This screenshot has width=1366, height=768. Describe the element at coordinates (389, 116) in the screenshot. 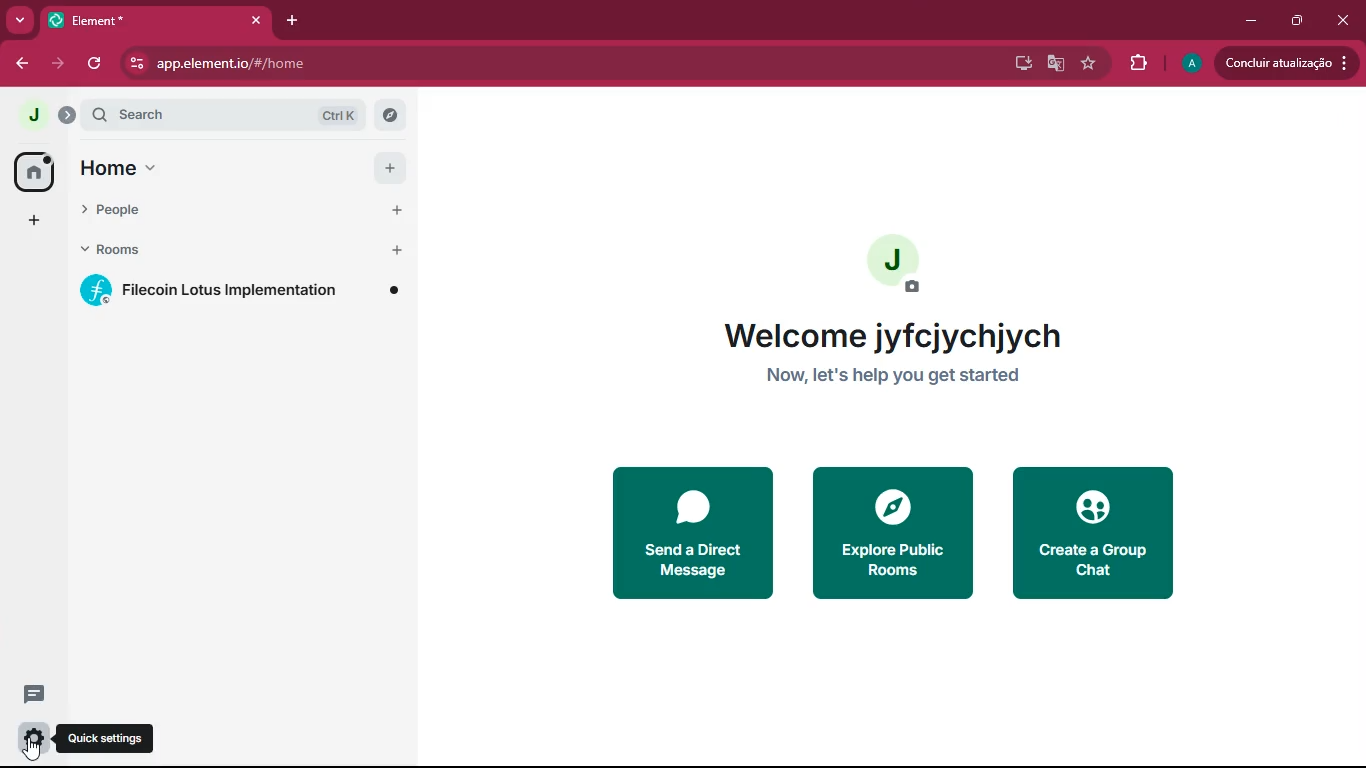

I see `explore` at that location.